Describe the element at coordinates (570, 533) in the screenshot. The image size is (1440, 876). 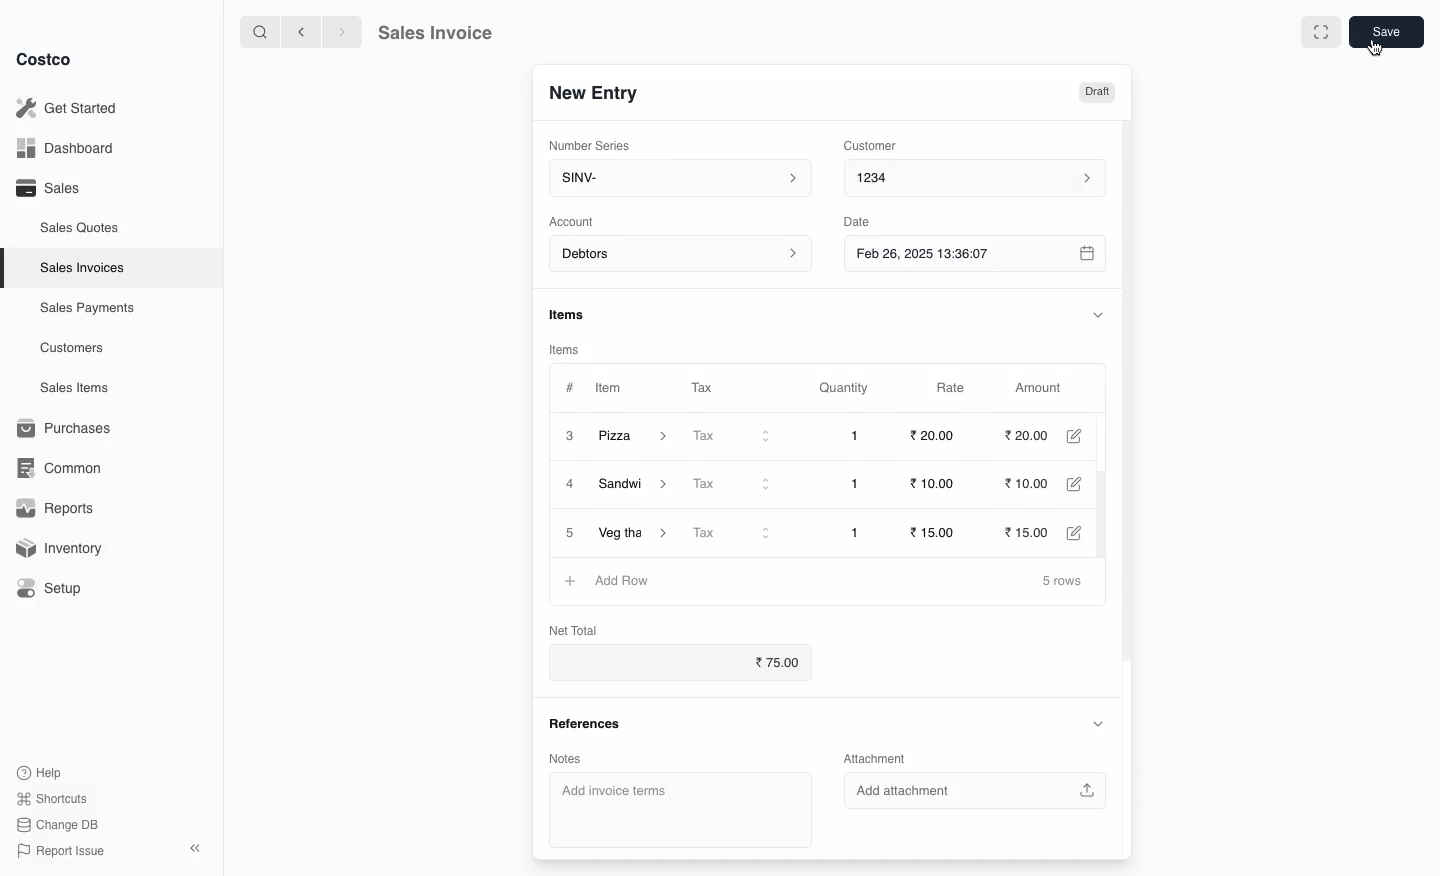
I see `5` at that location.